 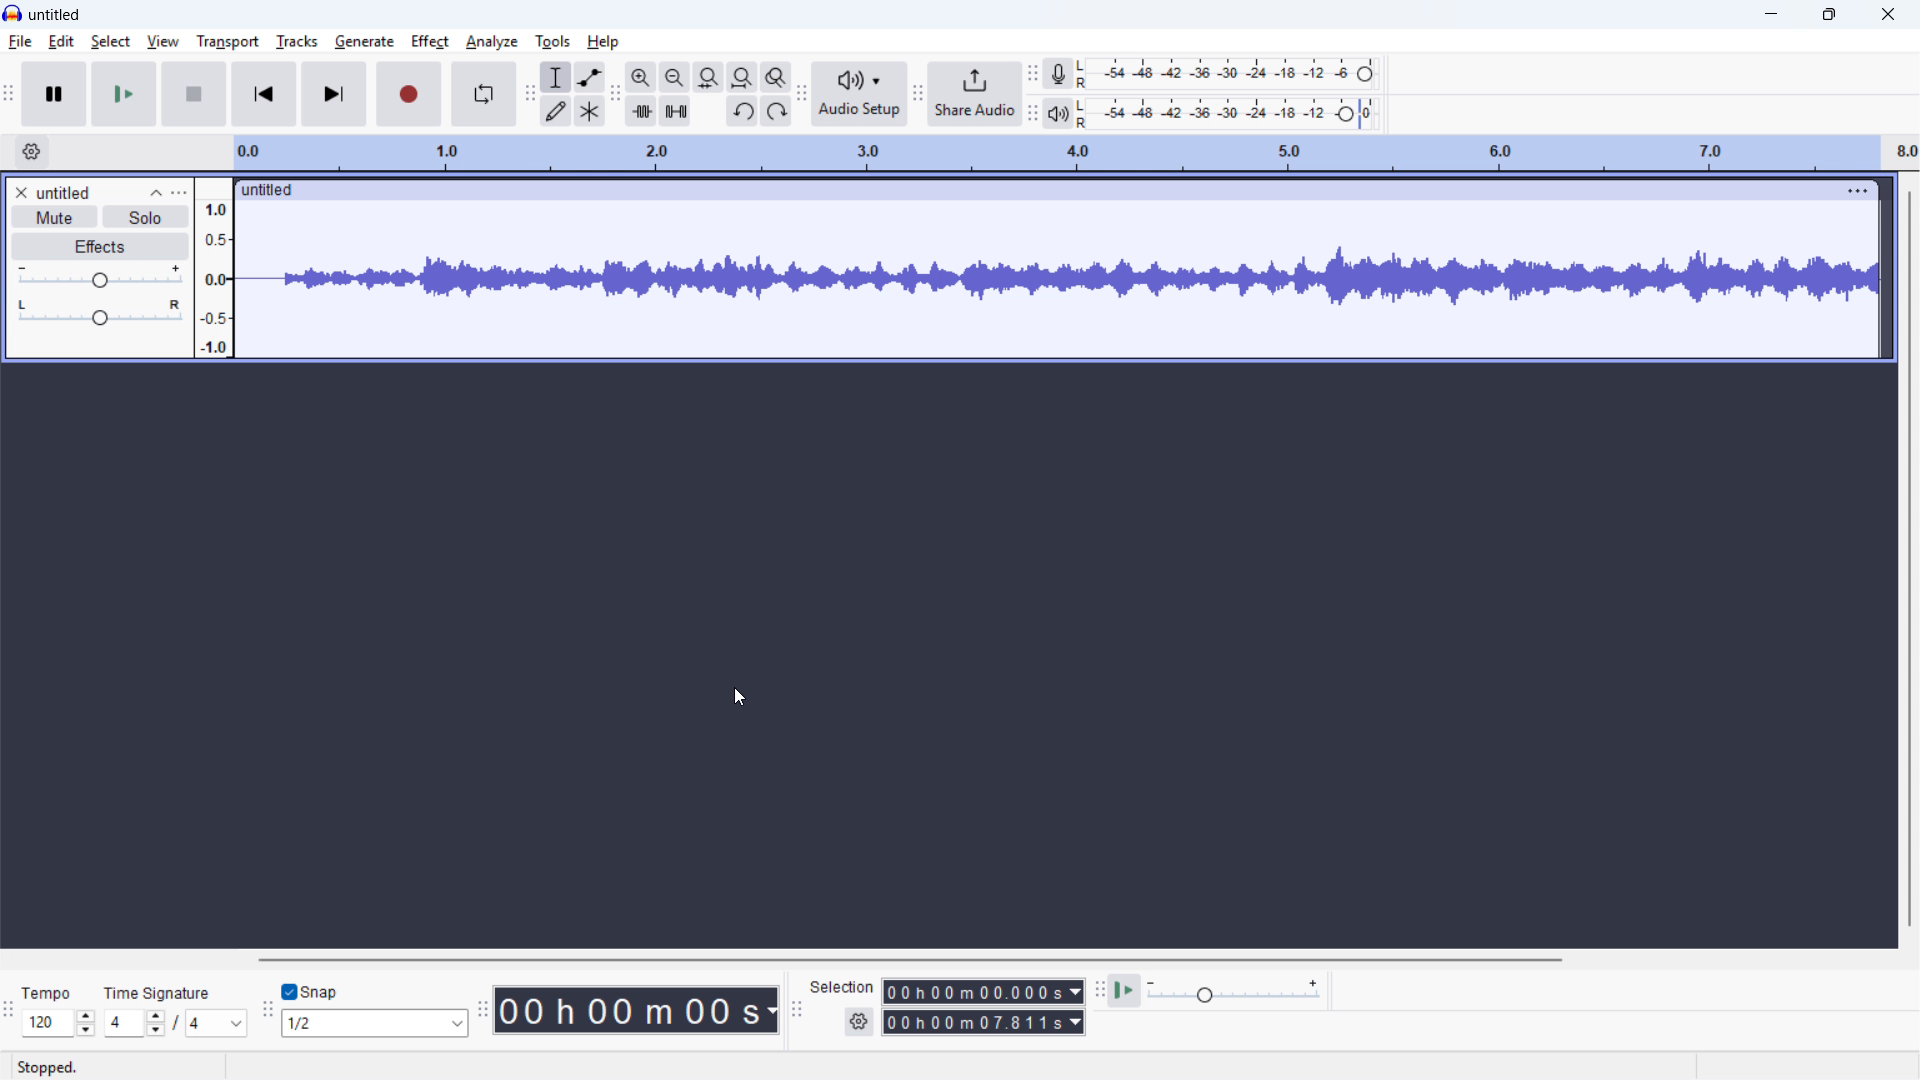 What do you see at coordinates (776, 111) in the screenshot?
I see `Re-do ` at bounding box center [776, 111].